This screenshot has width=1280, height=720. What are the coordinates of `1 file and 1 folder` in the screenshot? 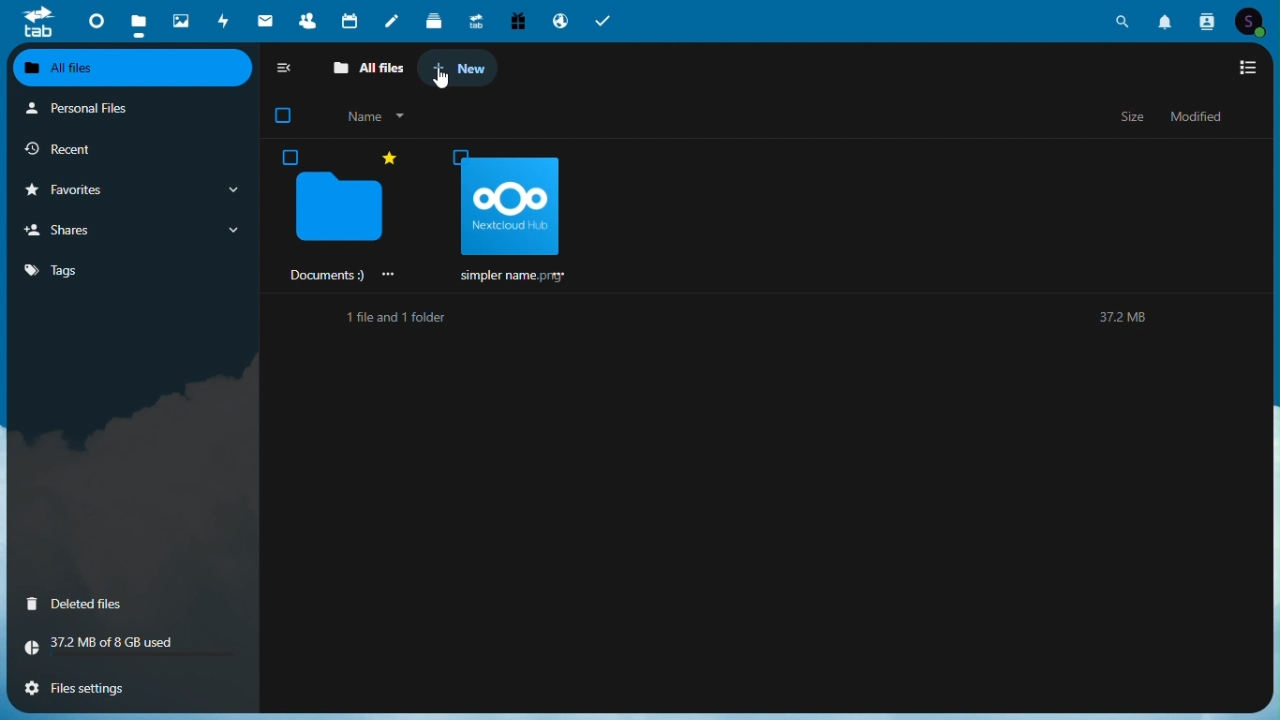 It's located at (391, 318).